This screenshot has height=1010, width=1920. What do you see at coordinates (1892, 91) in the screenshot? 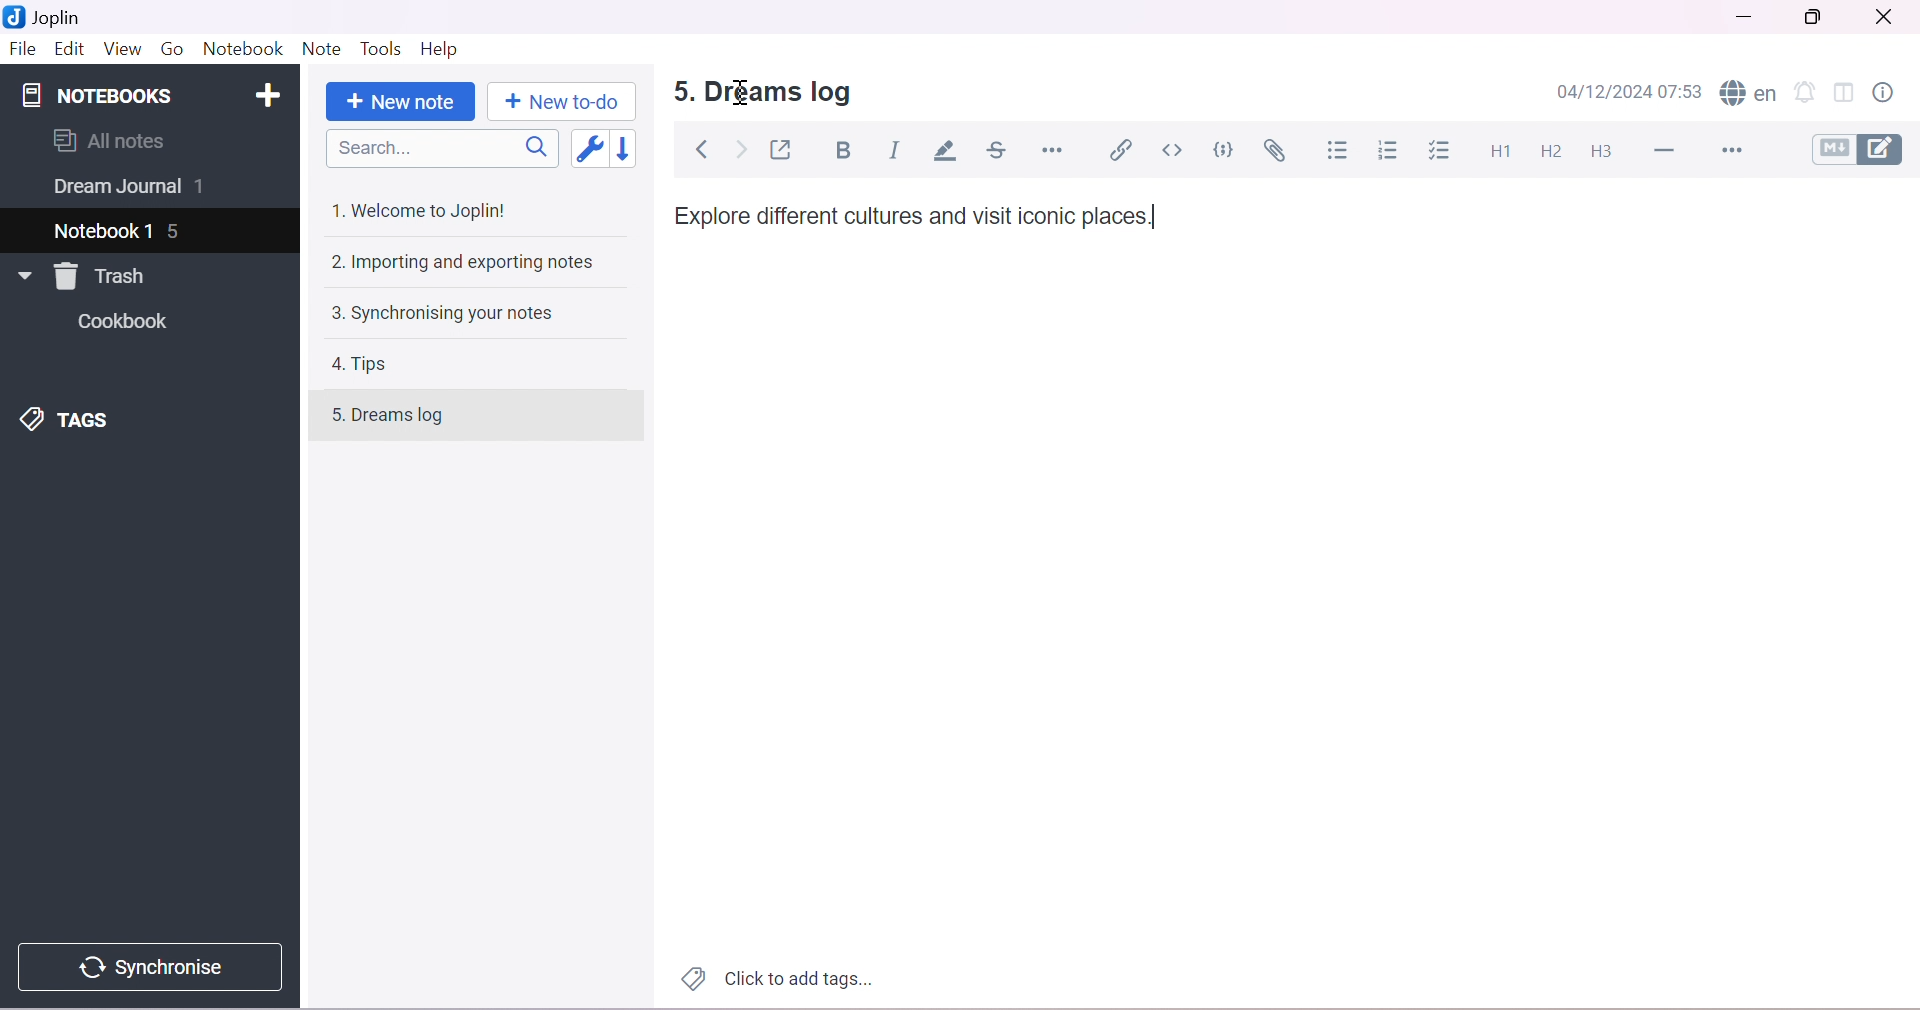
I see `Note properties` at bounding box center [1892, 91].